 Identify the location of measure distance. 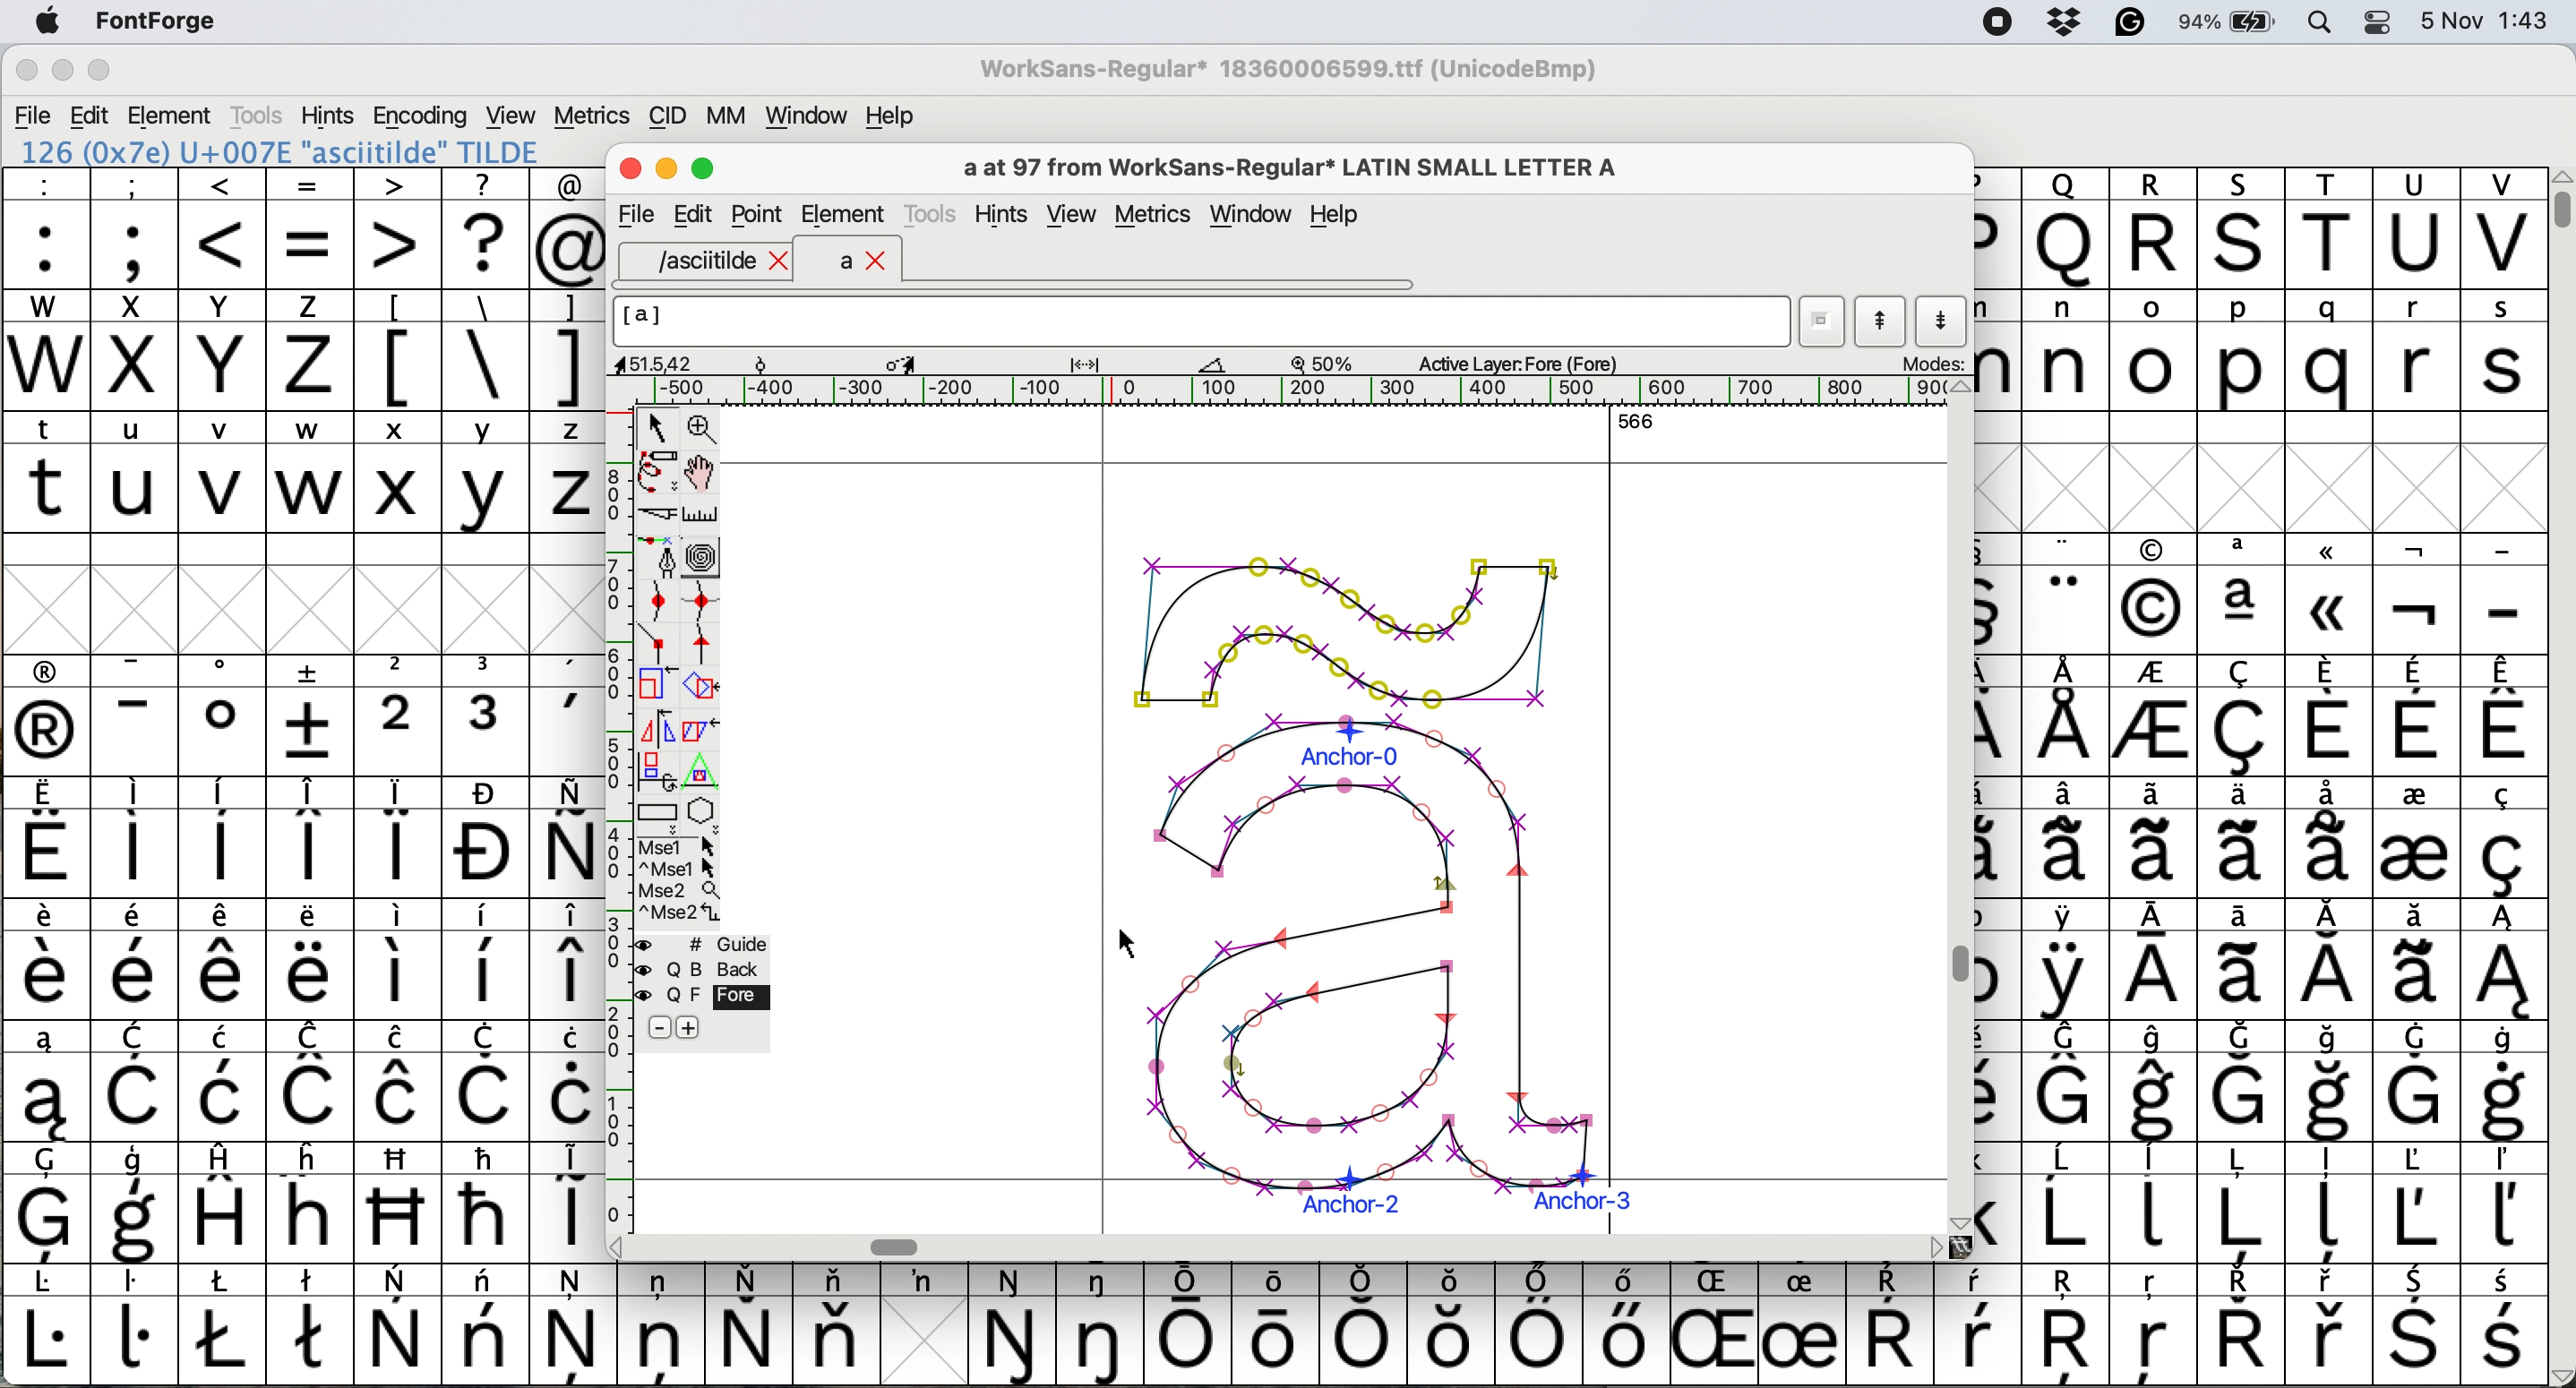
(703, 515).